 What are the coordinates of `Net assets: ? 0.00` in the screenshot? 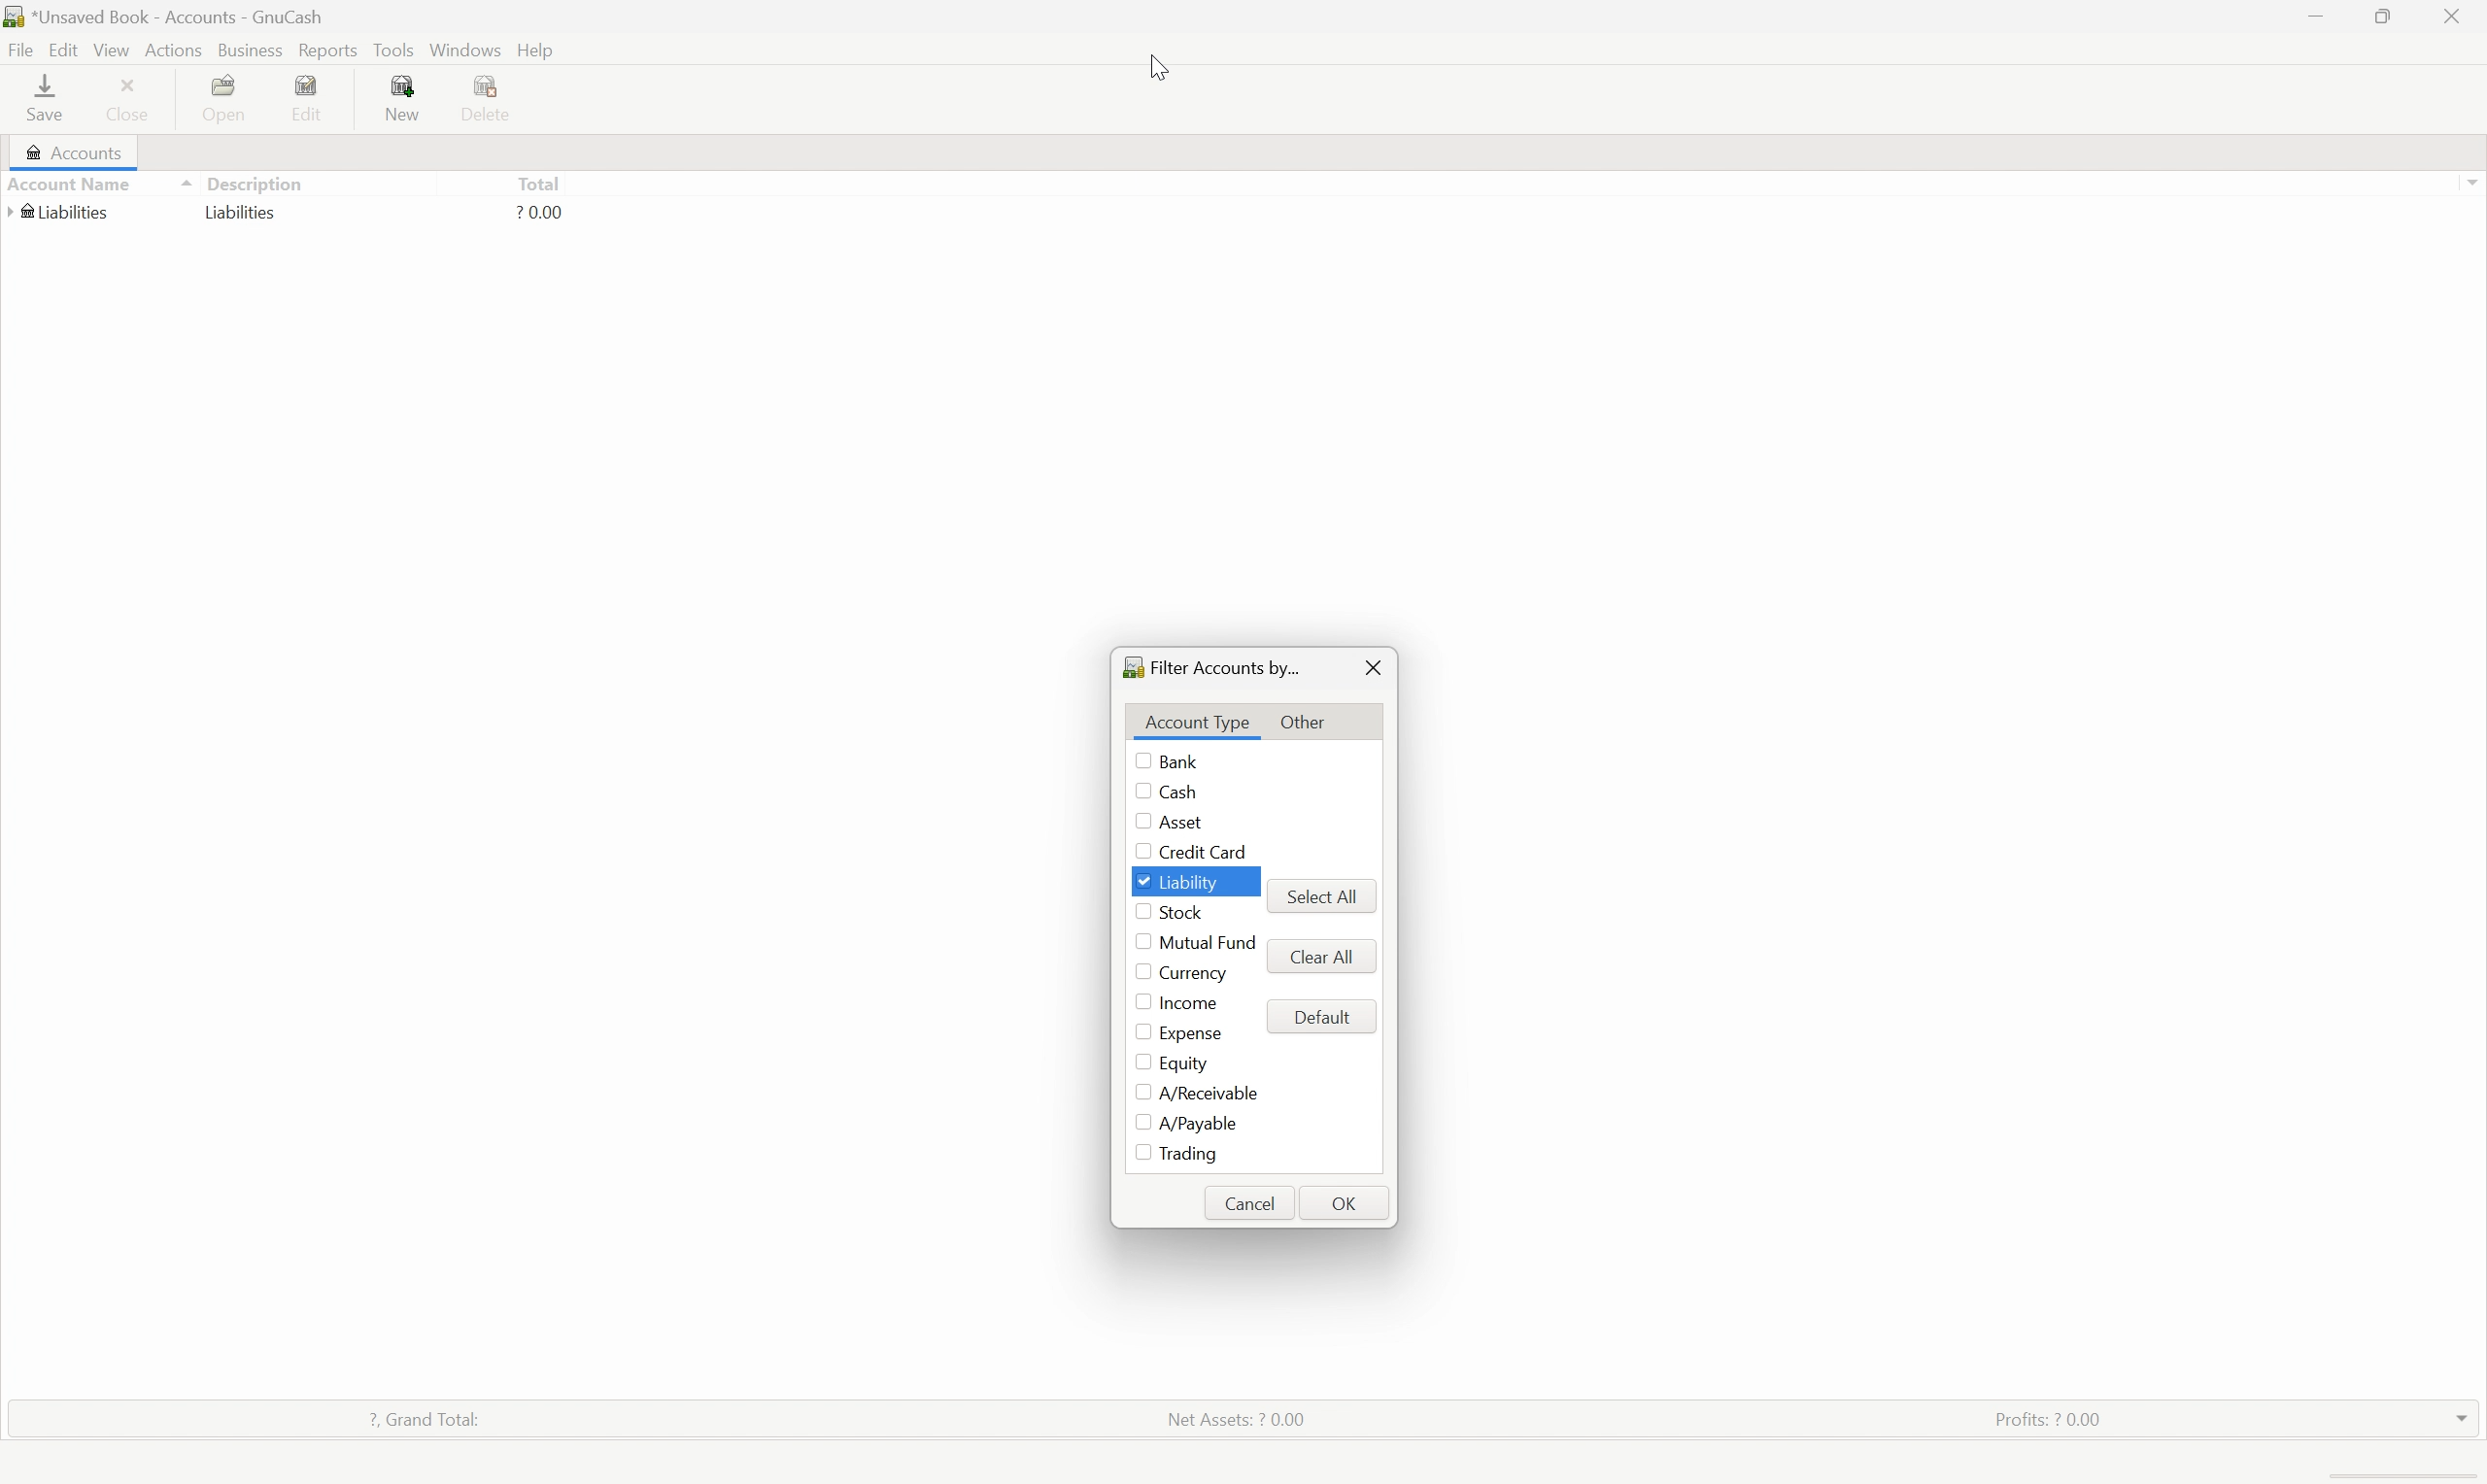 It's located at (1236, 1420).